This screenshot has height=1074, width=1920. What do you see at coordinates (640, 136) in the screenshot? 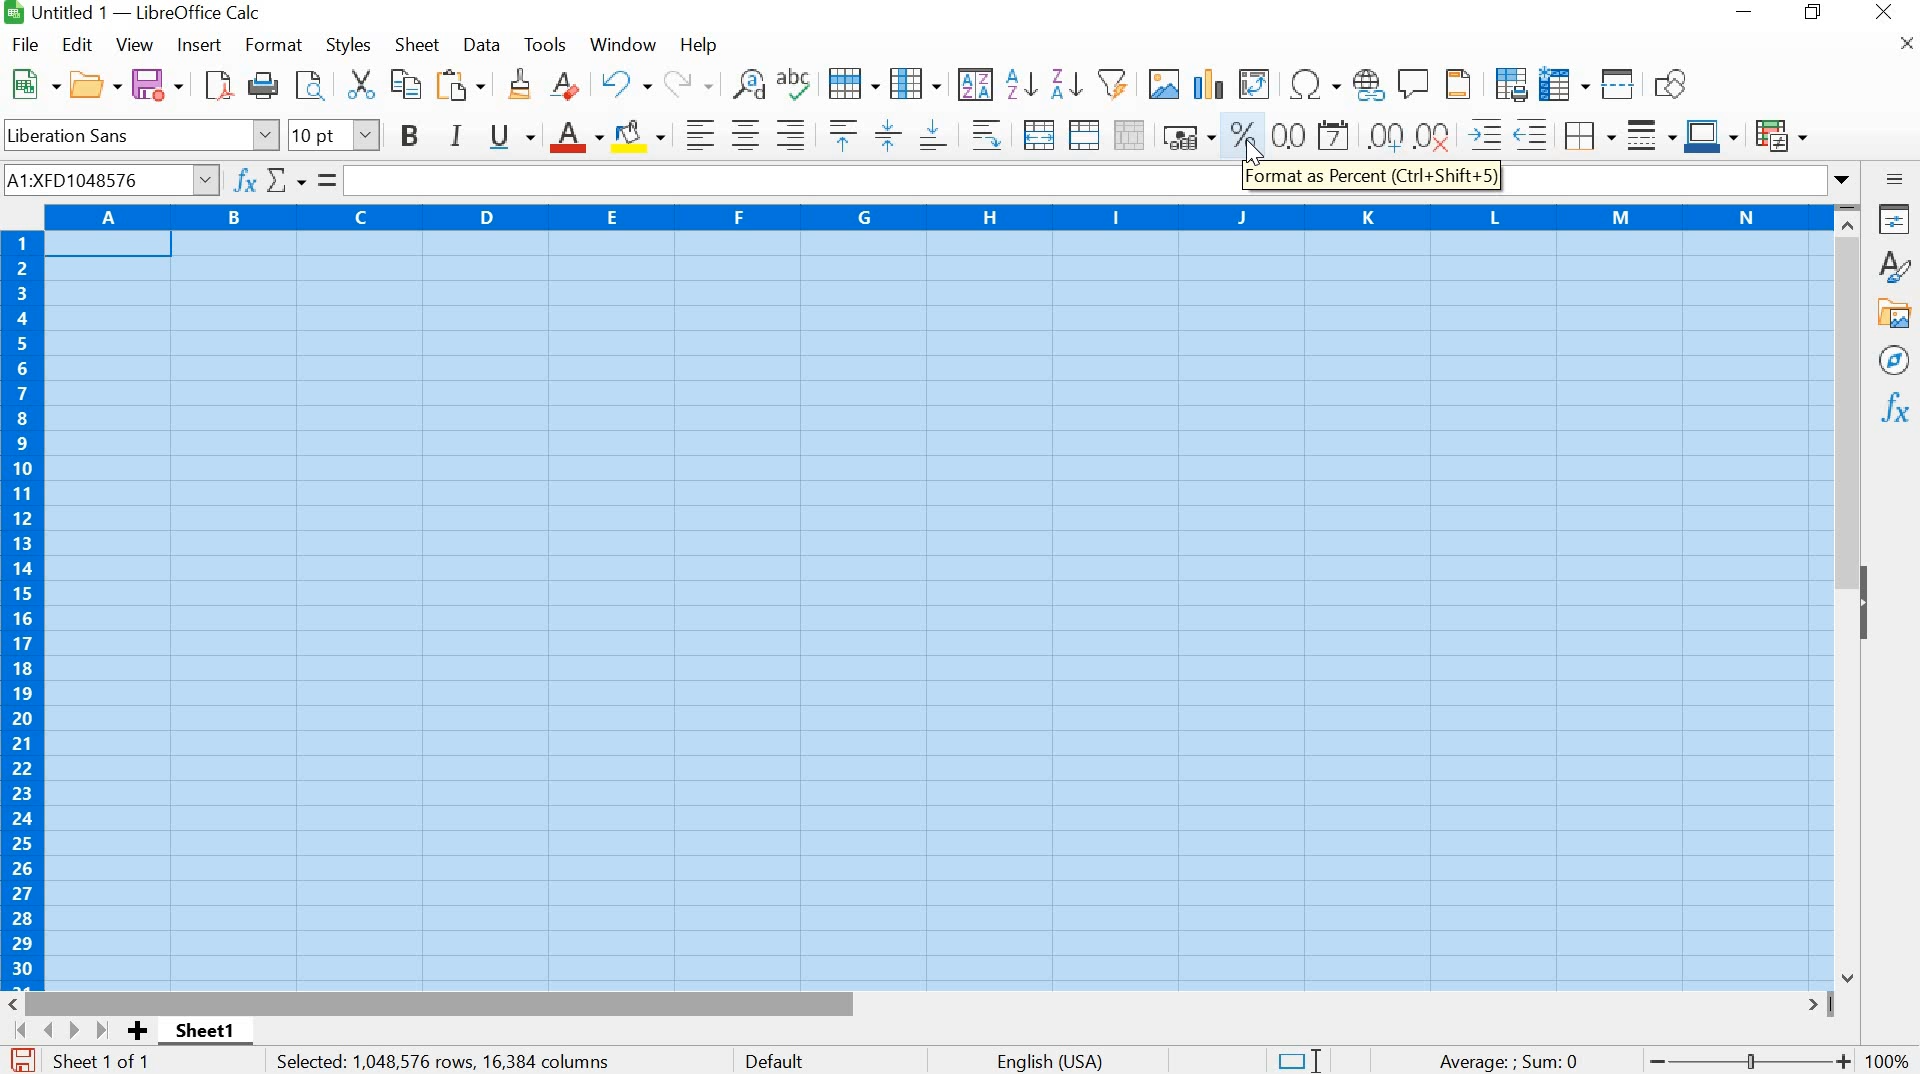
I see `Background Color` at bounding box center [640, 136].